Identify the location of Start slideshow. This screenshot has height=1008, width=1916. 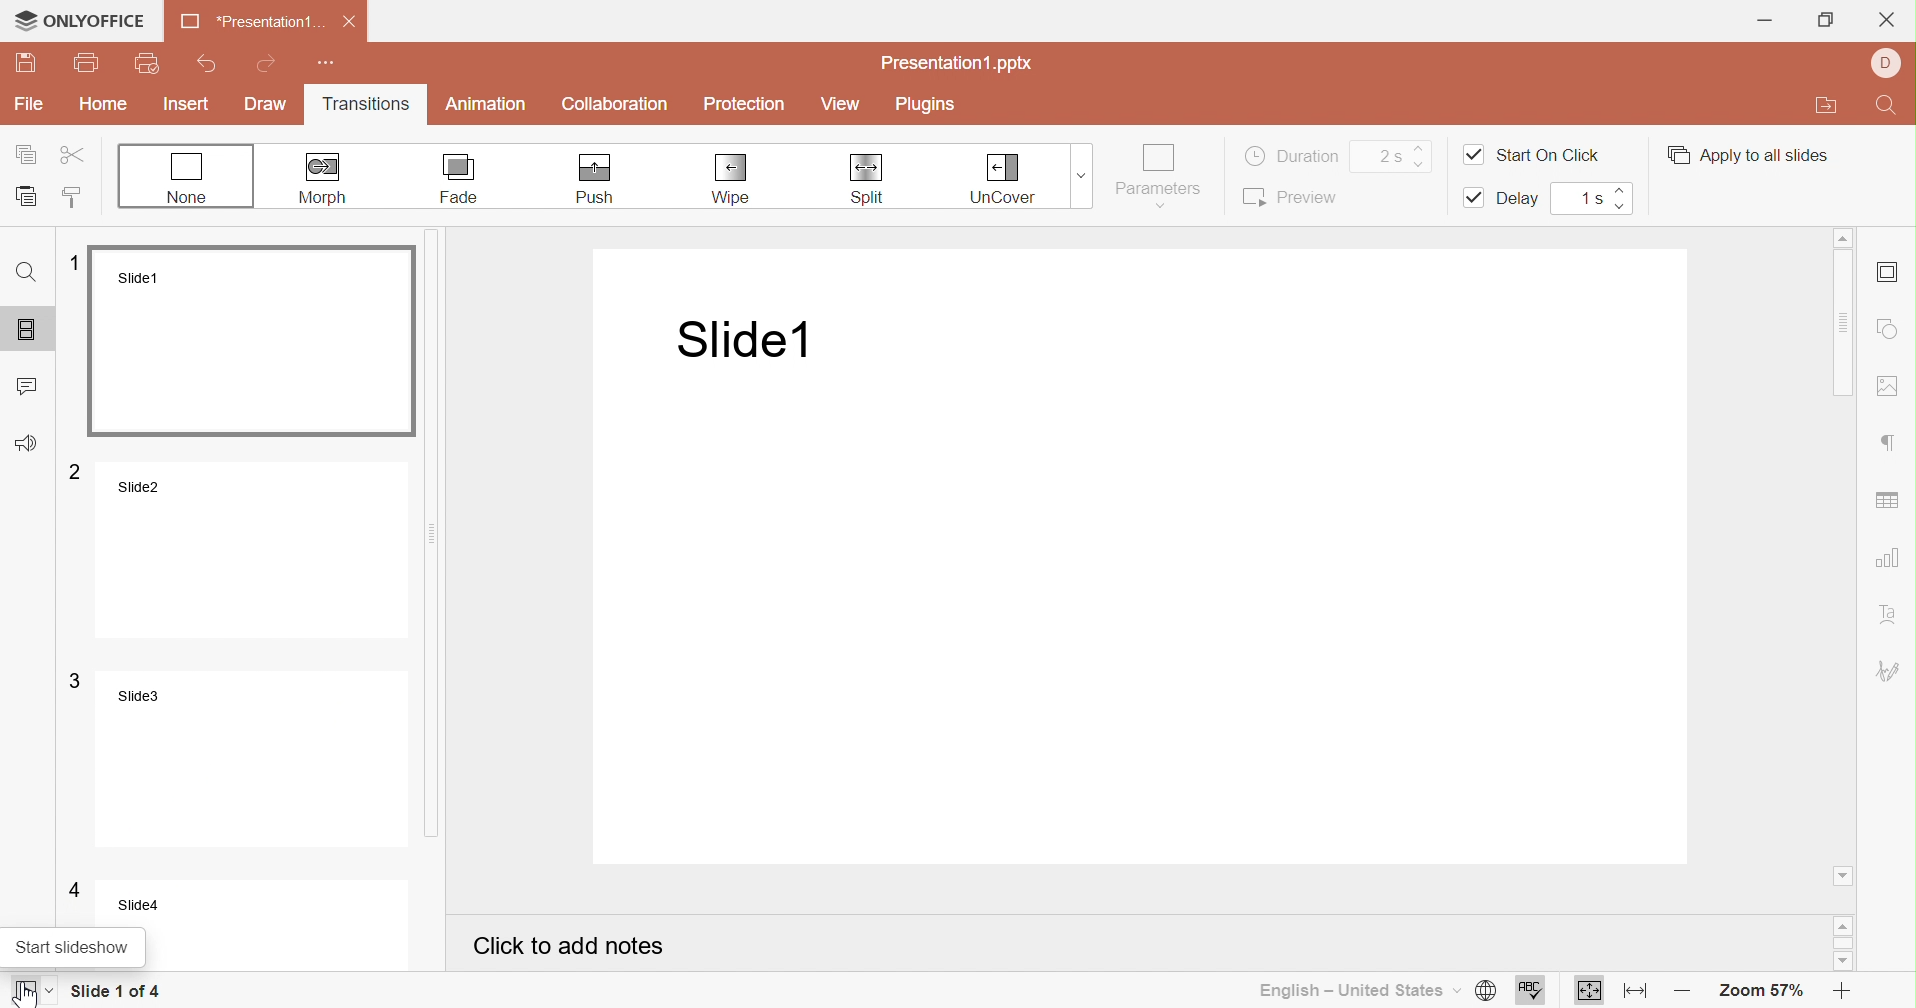
(36, 992).